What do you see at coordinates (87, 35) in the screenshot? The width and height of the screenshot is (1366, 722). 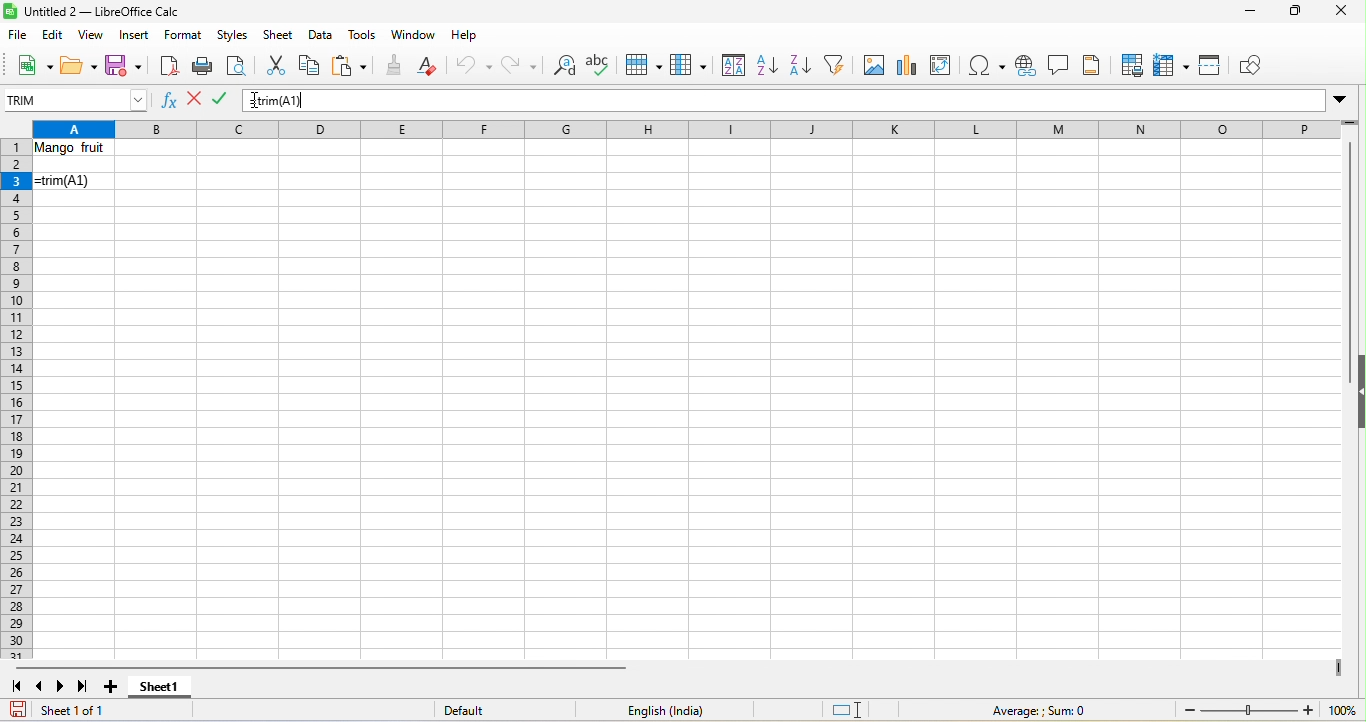 I see `view` at bounding box center [87, 35].